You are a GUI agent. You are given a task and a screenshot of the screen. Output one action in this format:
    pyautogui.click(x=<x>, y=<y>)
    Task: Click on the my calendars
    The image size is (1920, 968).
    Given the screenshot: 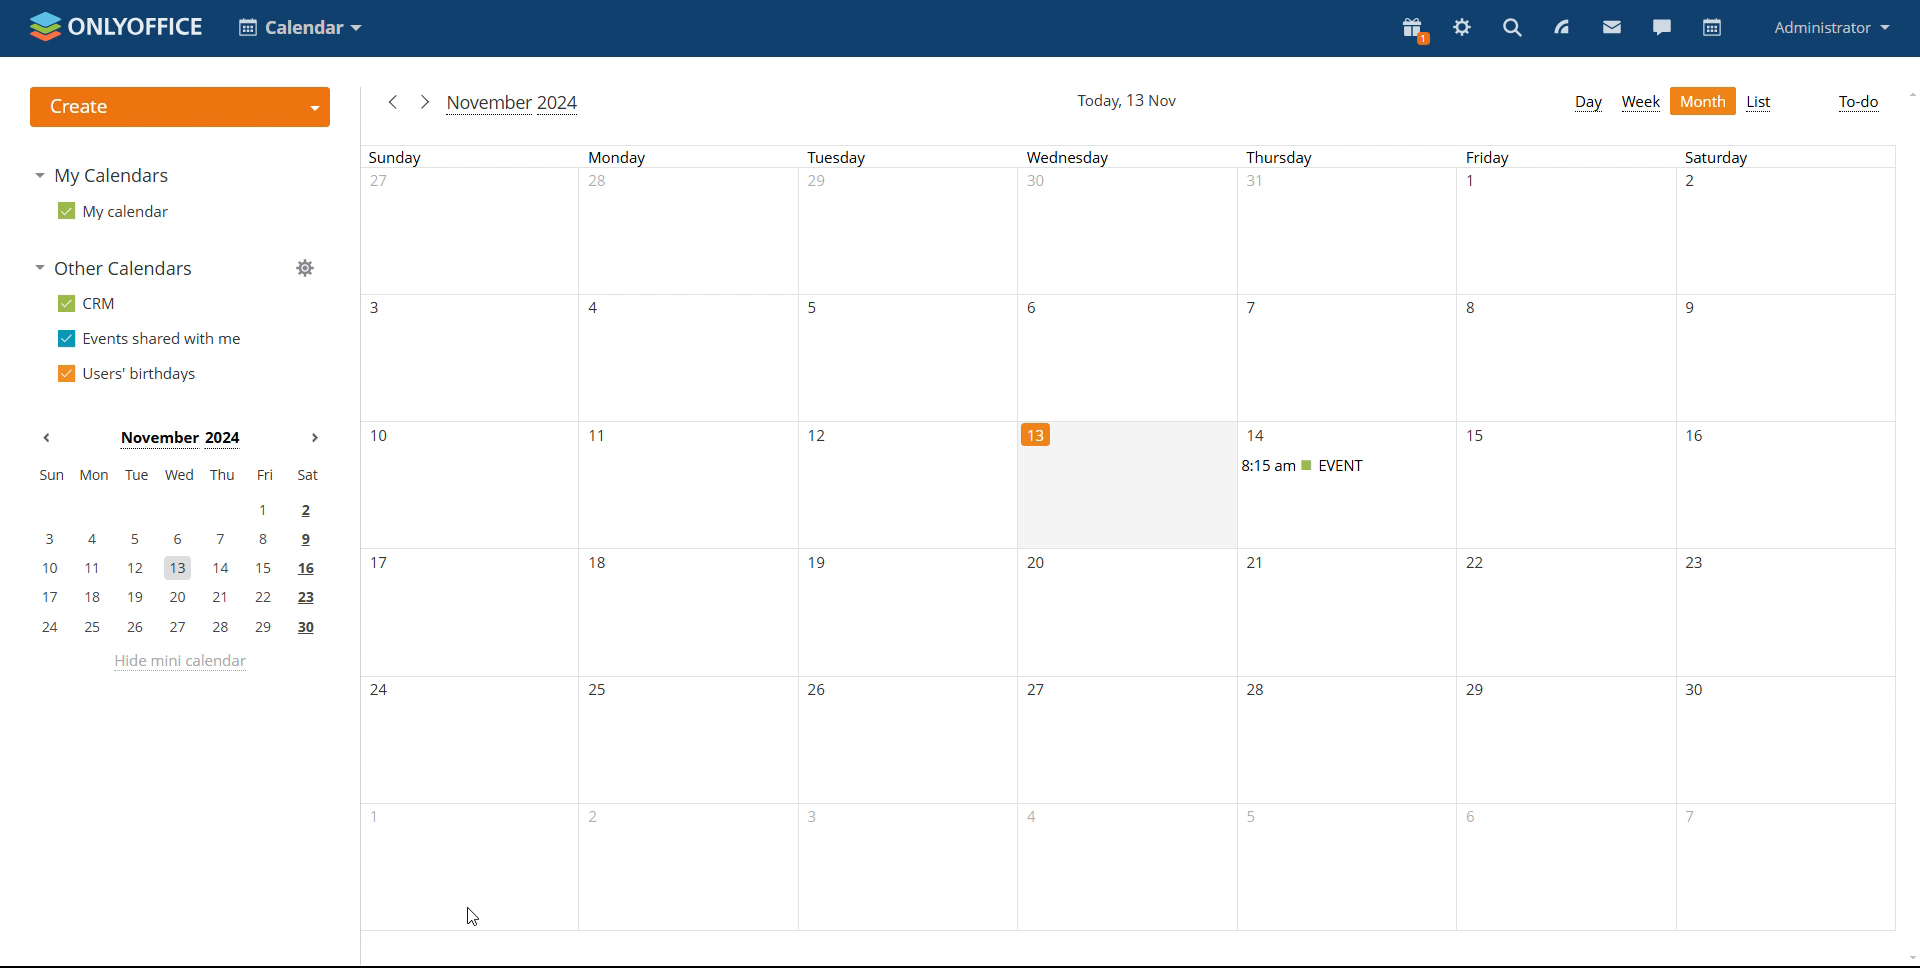 What is the action you would take?
    pyautogui.click(x=106, y=176)
    